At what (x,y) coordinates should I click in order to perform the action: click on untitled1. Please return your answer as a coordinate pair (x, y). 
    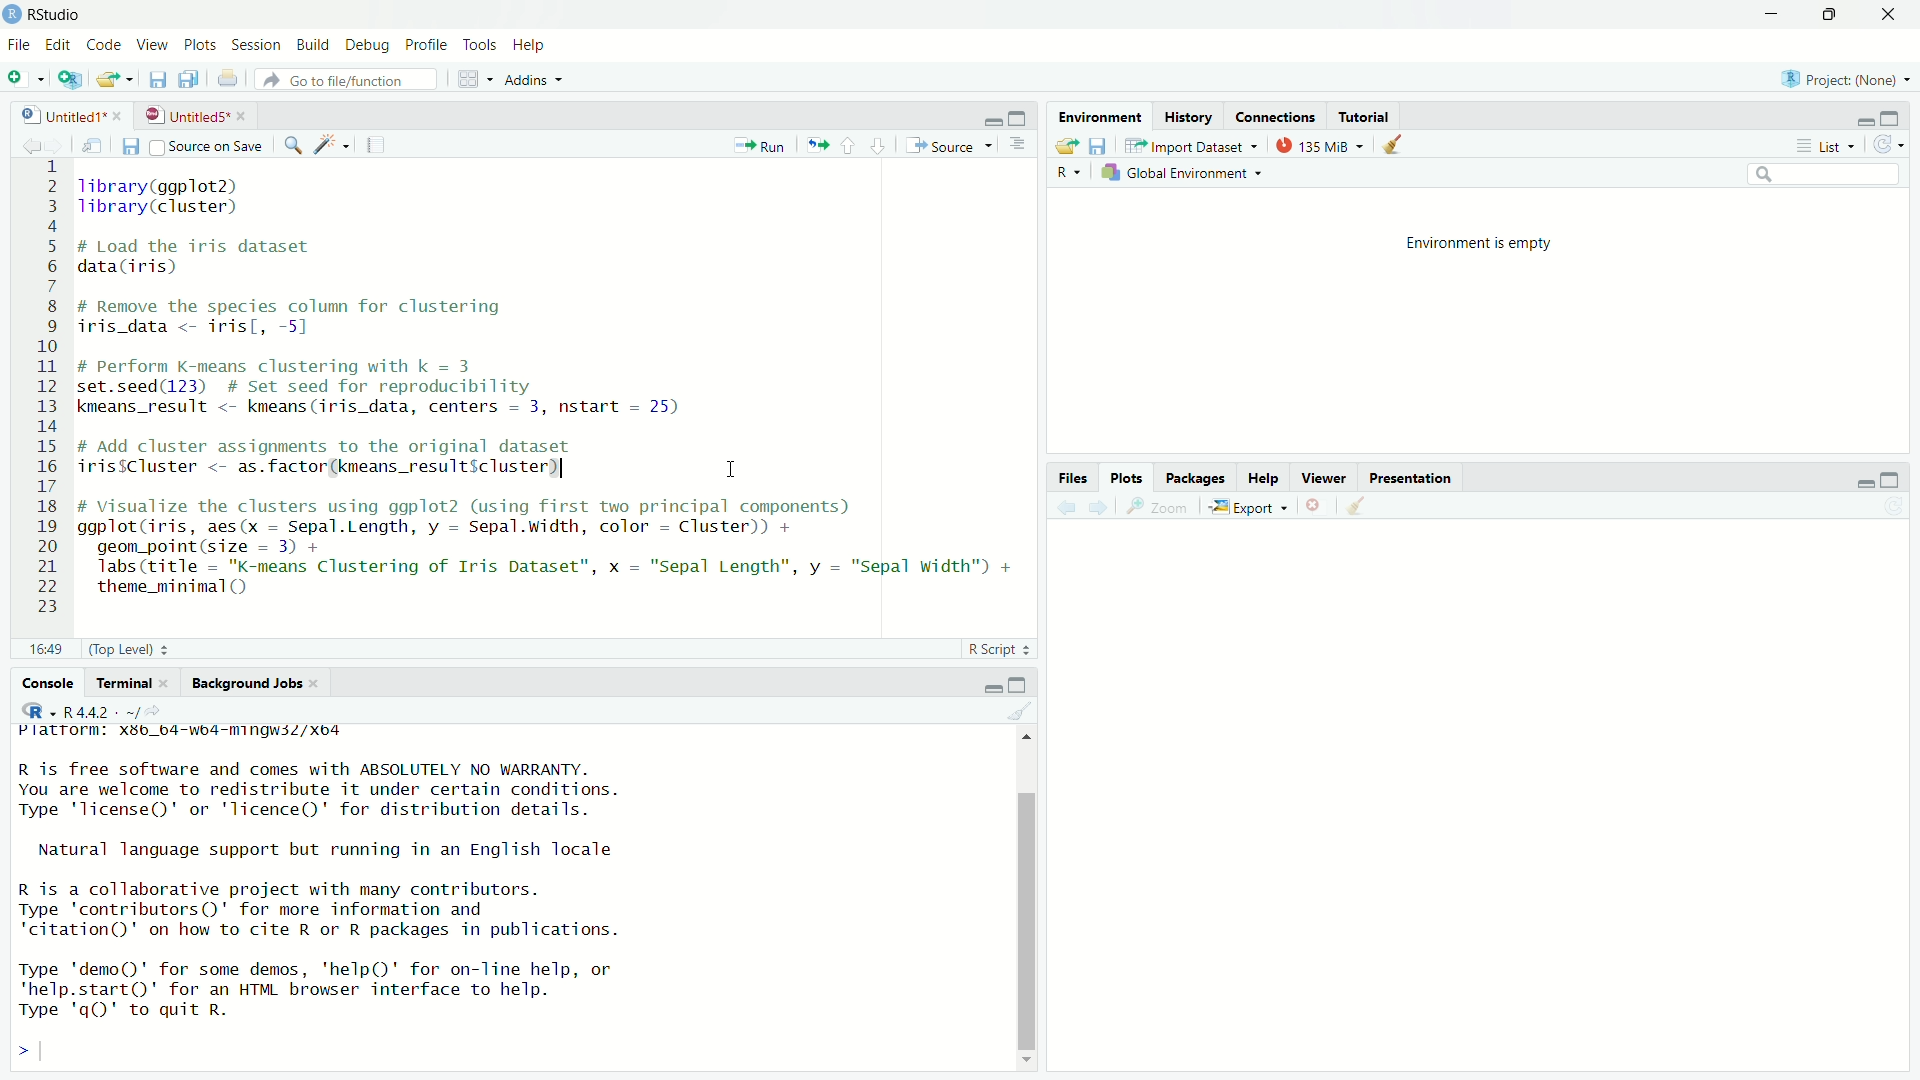
    Looking at the image, I should click on (53, 112).